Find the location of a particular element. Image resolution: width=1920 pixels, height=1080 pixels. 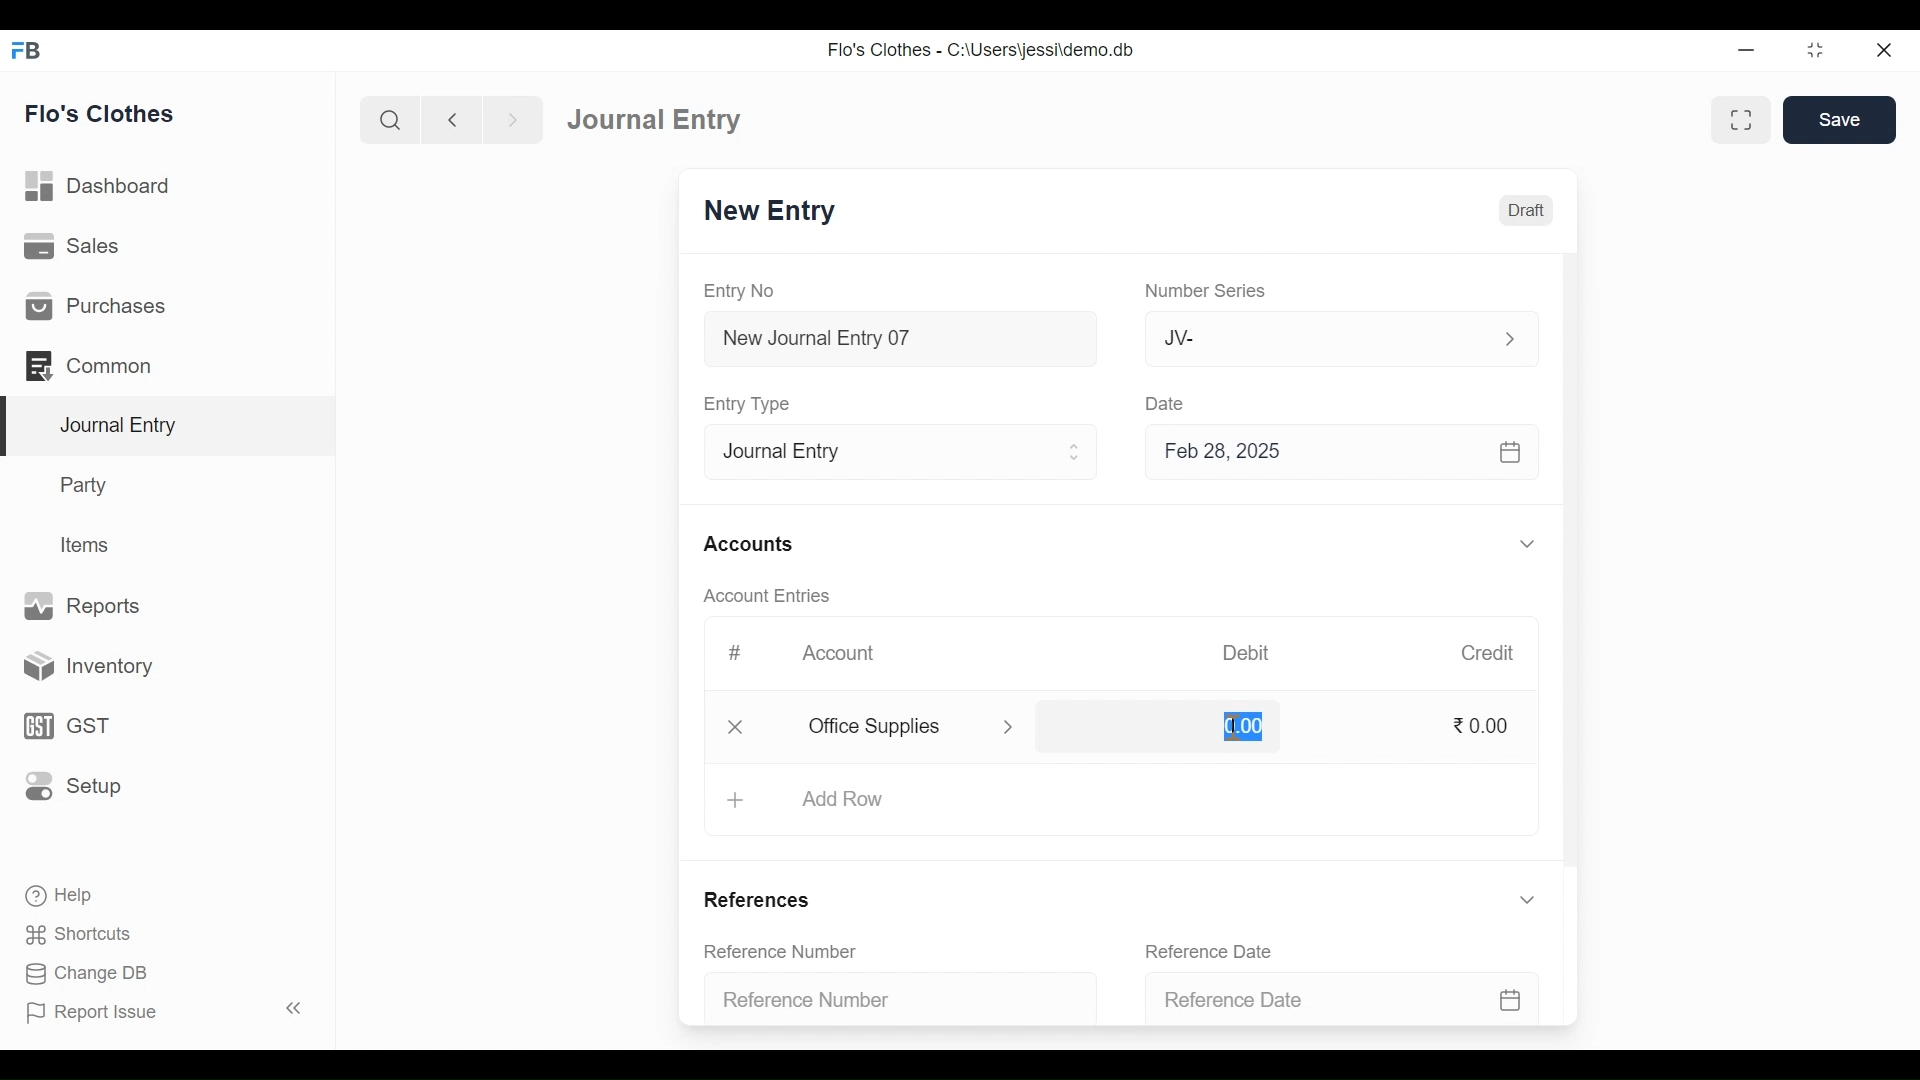

Expand is located at coordinates (1077, 452).